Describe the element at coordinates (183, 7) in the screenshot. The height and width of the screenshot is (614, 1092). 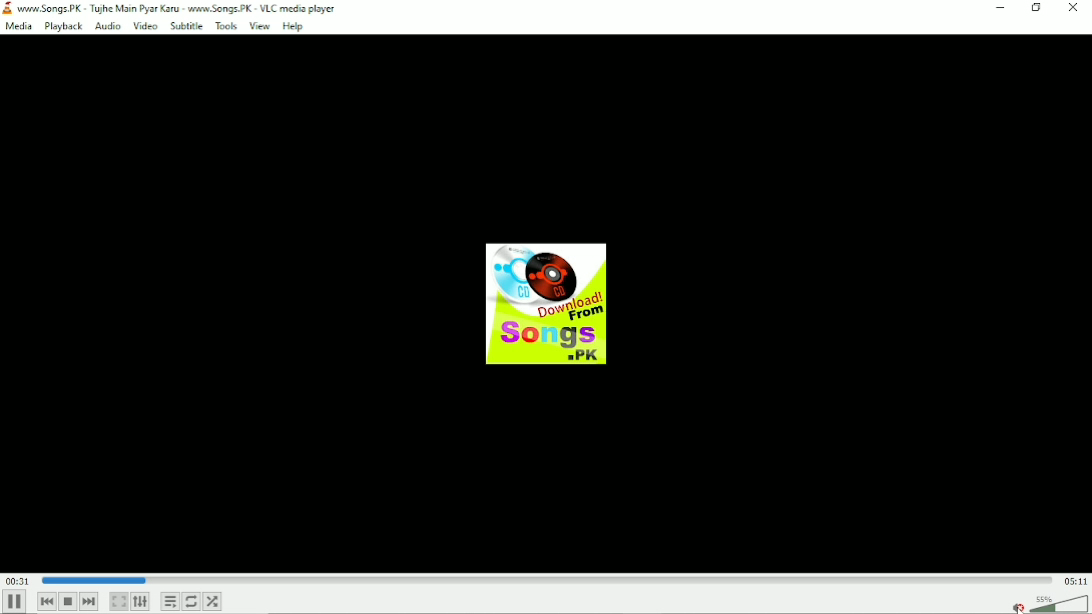
I see `Title & details` at that location.